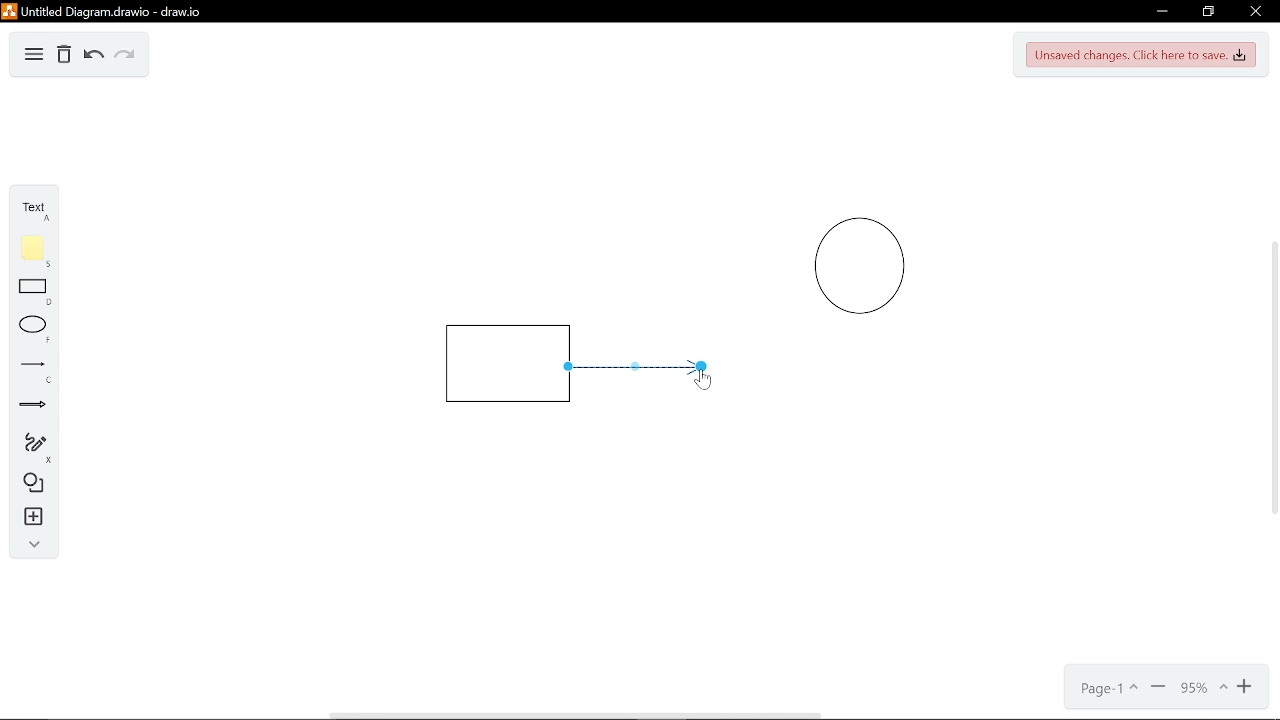 Image resolution: width=1280 pixels, height=720 pixels. Describe the element at coordinates (29, 292) in the screenshot. I see `Rectangle` at that location.